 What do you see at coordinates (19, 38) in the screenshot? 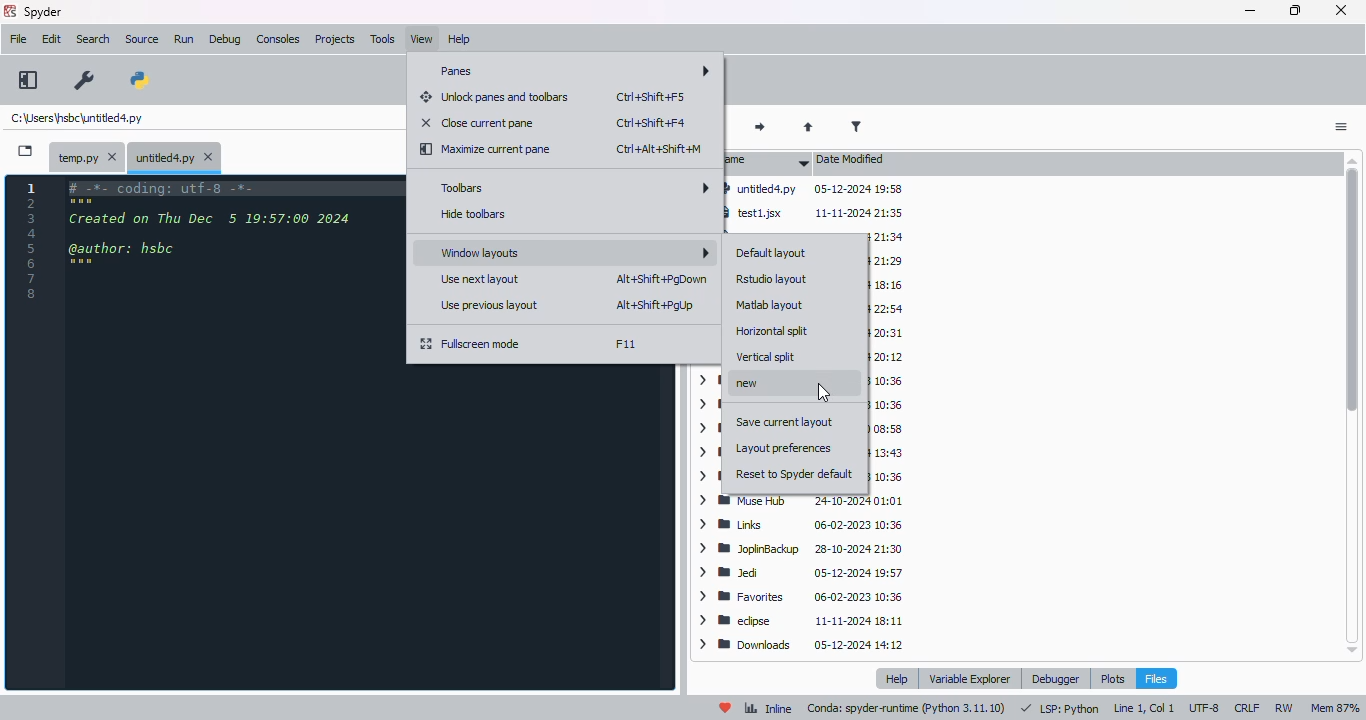
I see `file` at bounding box center [19, 38].